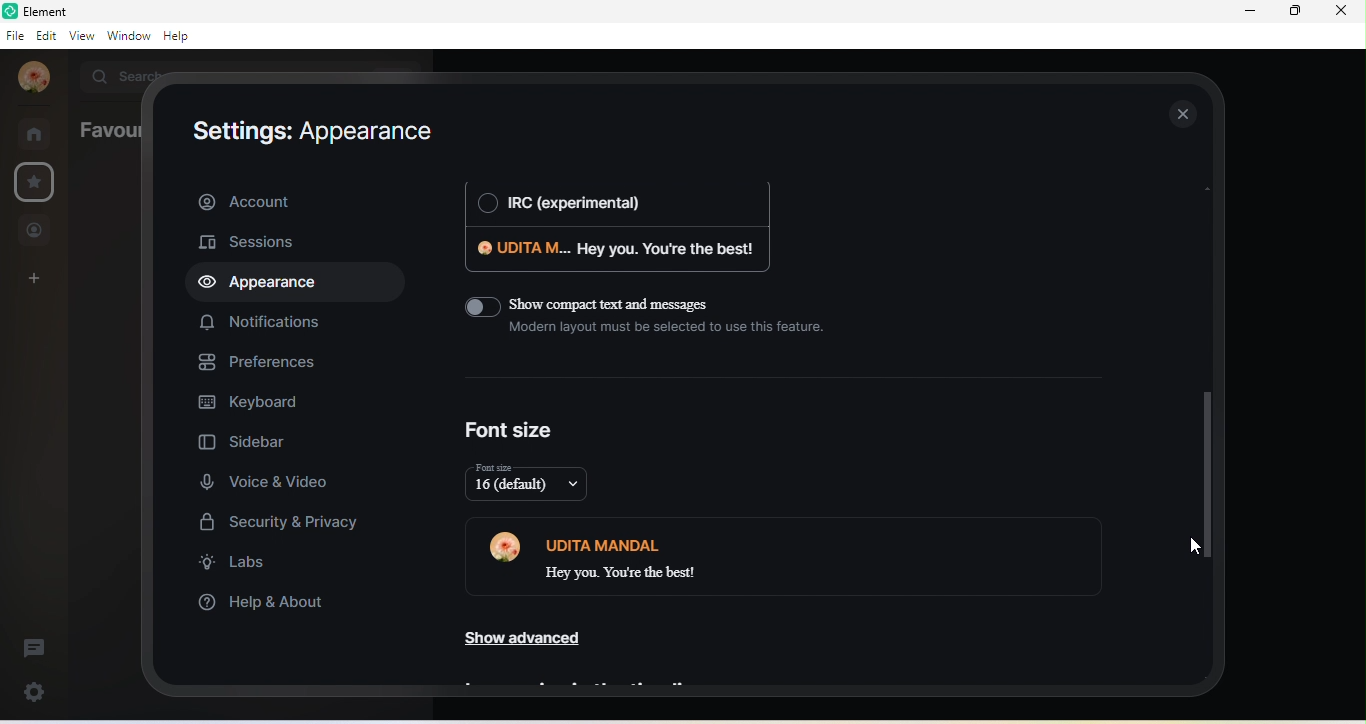  What do you see at coordinates (268, 285) in the screenshot?
I see `appearance` at bounding box center [268, 285].